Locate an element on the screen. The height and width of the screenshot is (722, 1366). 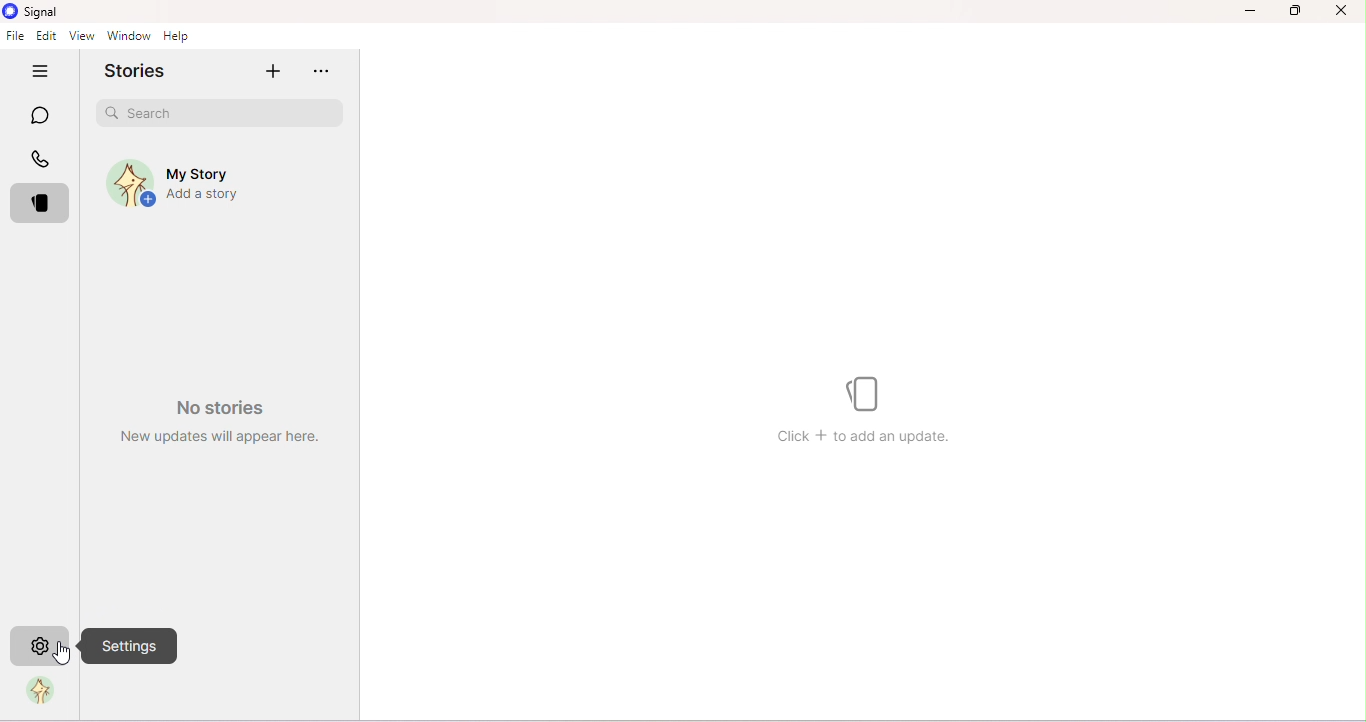
Watermark is located at coordinates (864, 416).